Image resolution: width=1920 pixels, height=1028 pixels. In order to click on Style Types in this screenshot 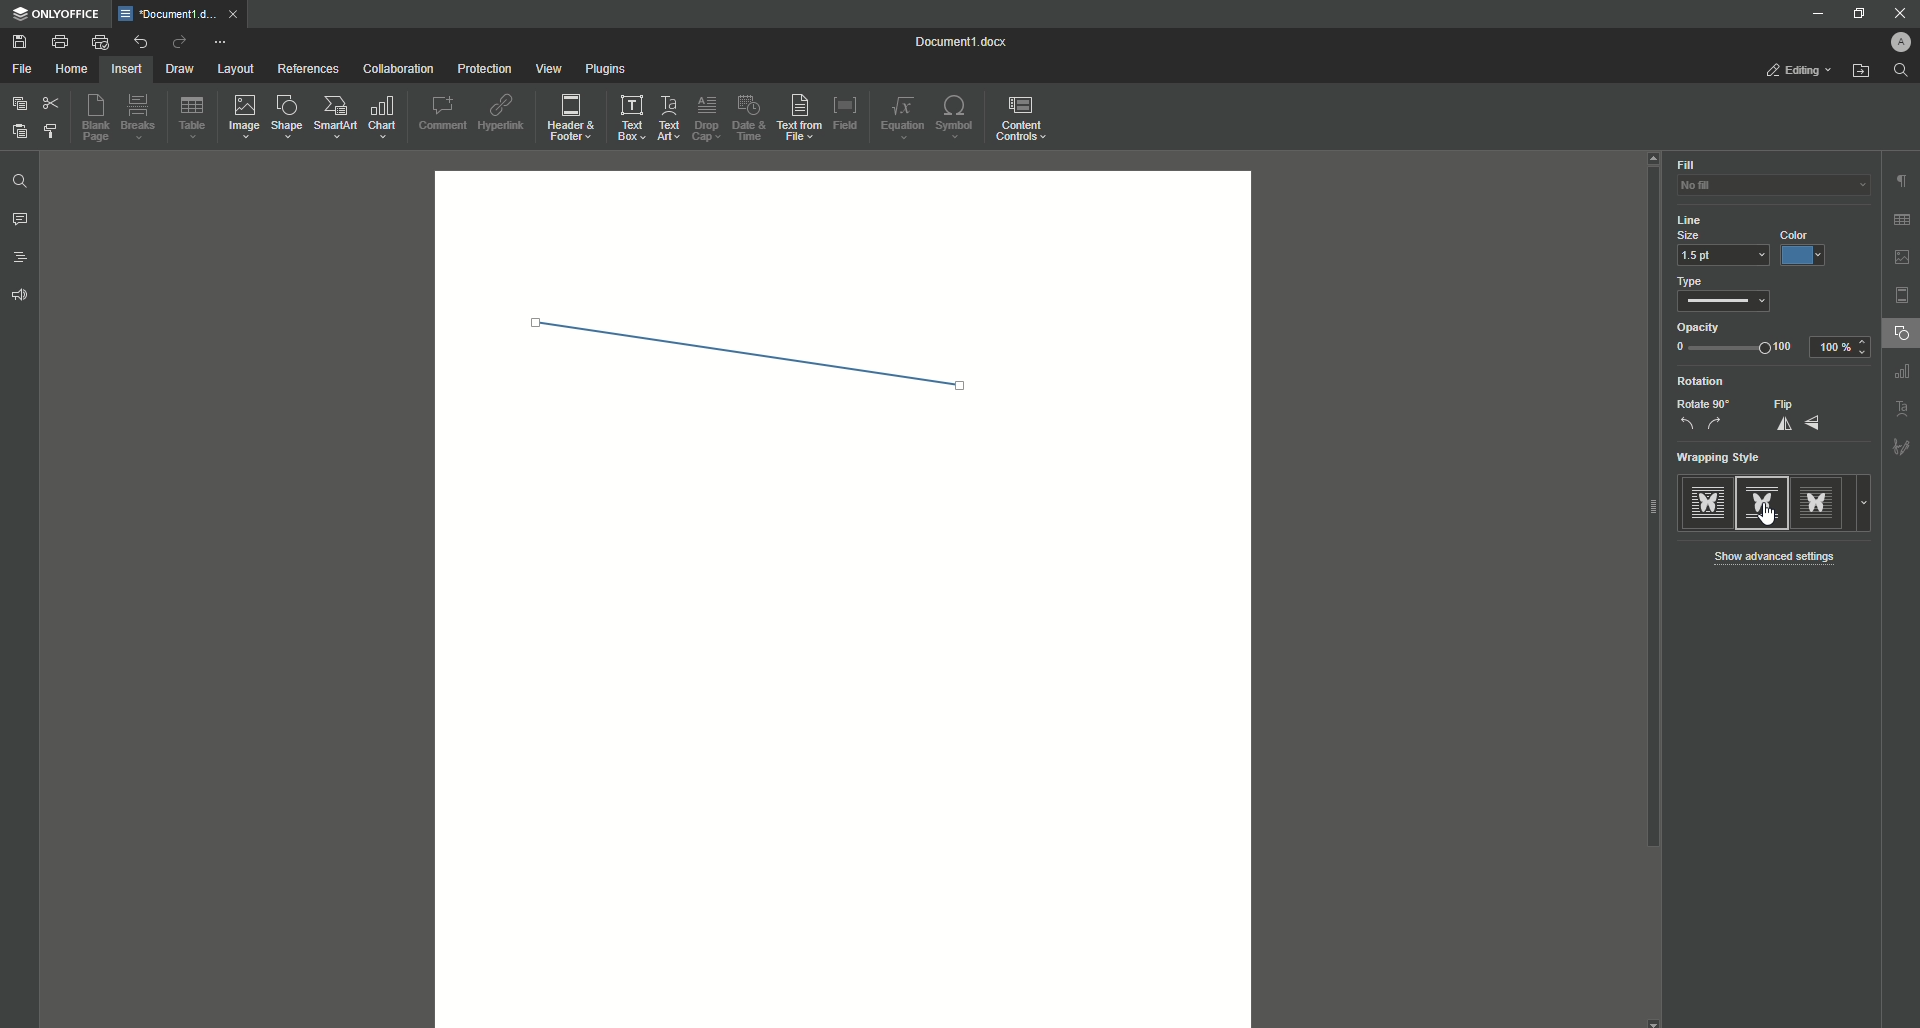, I will do `click(1777, 502)`.